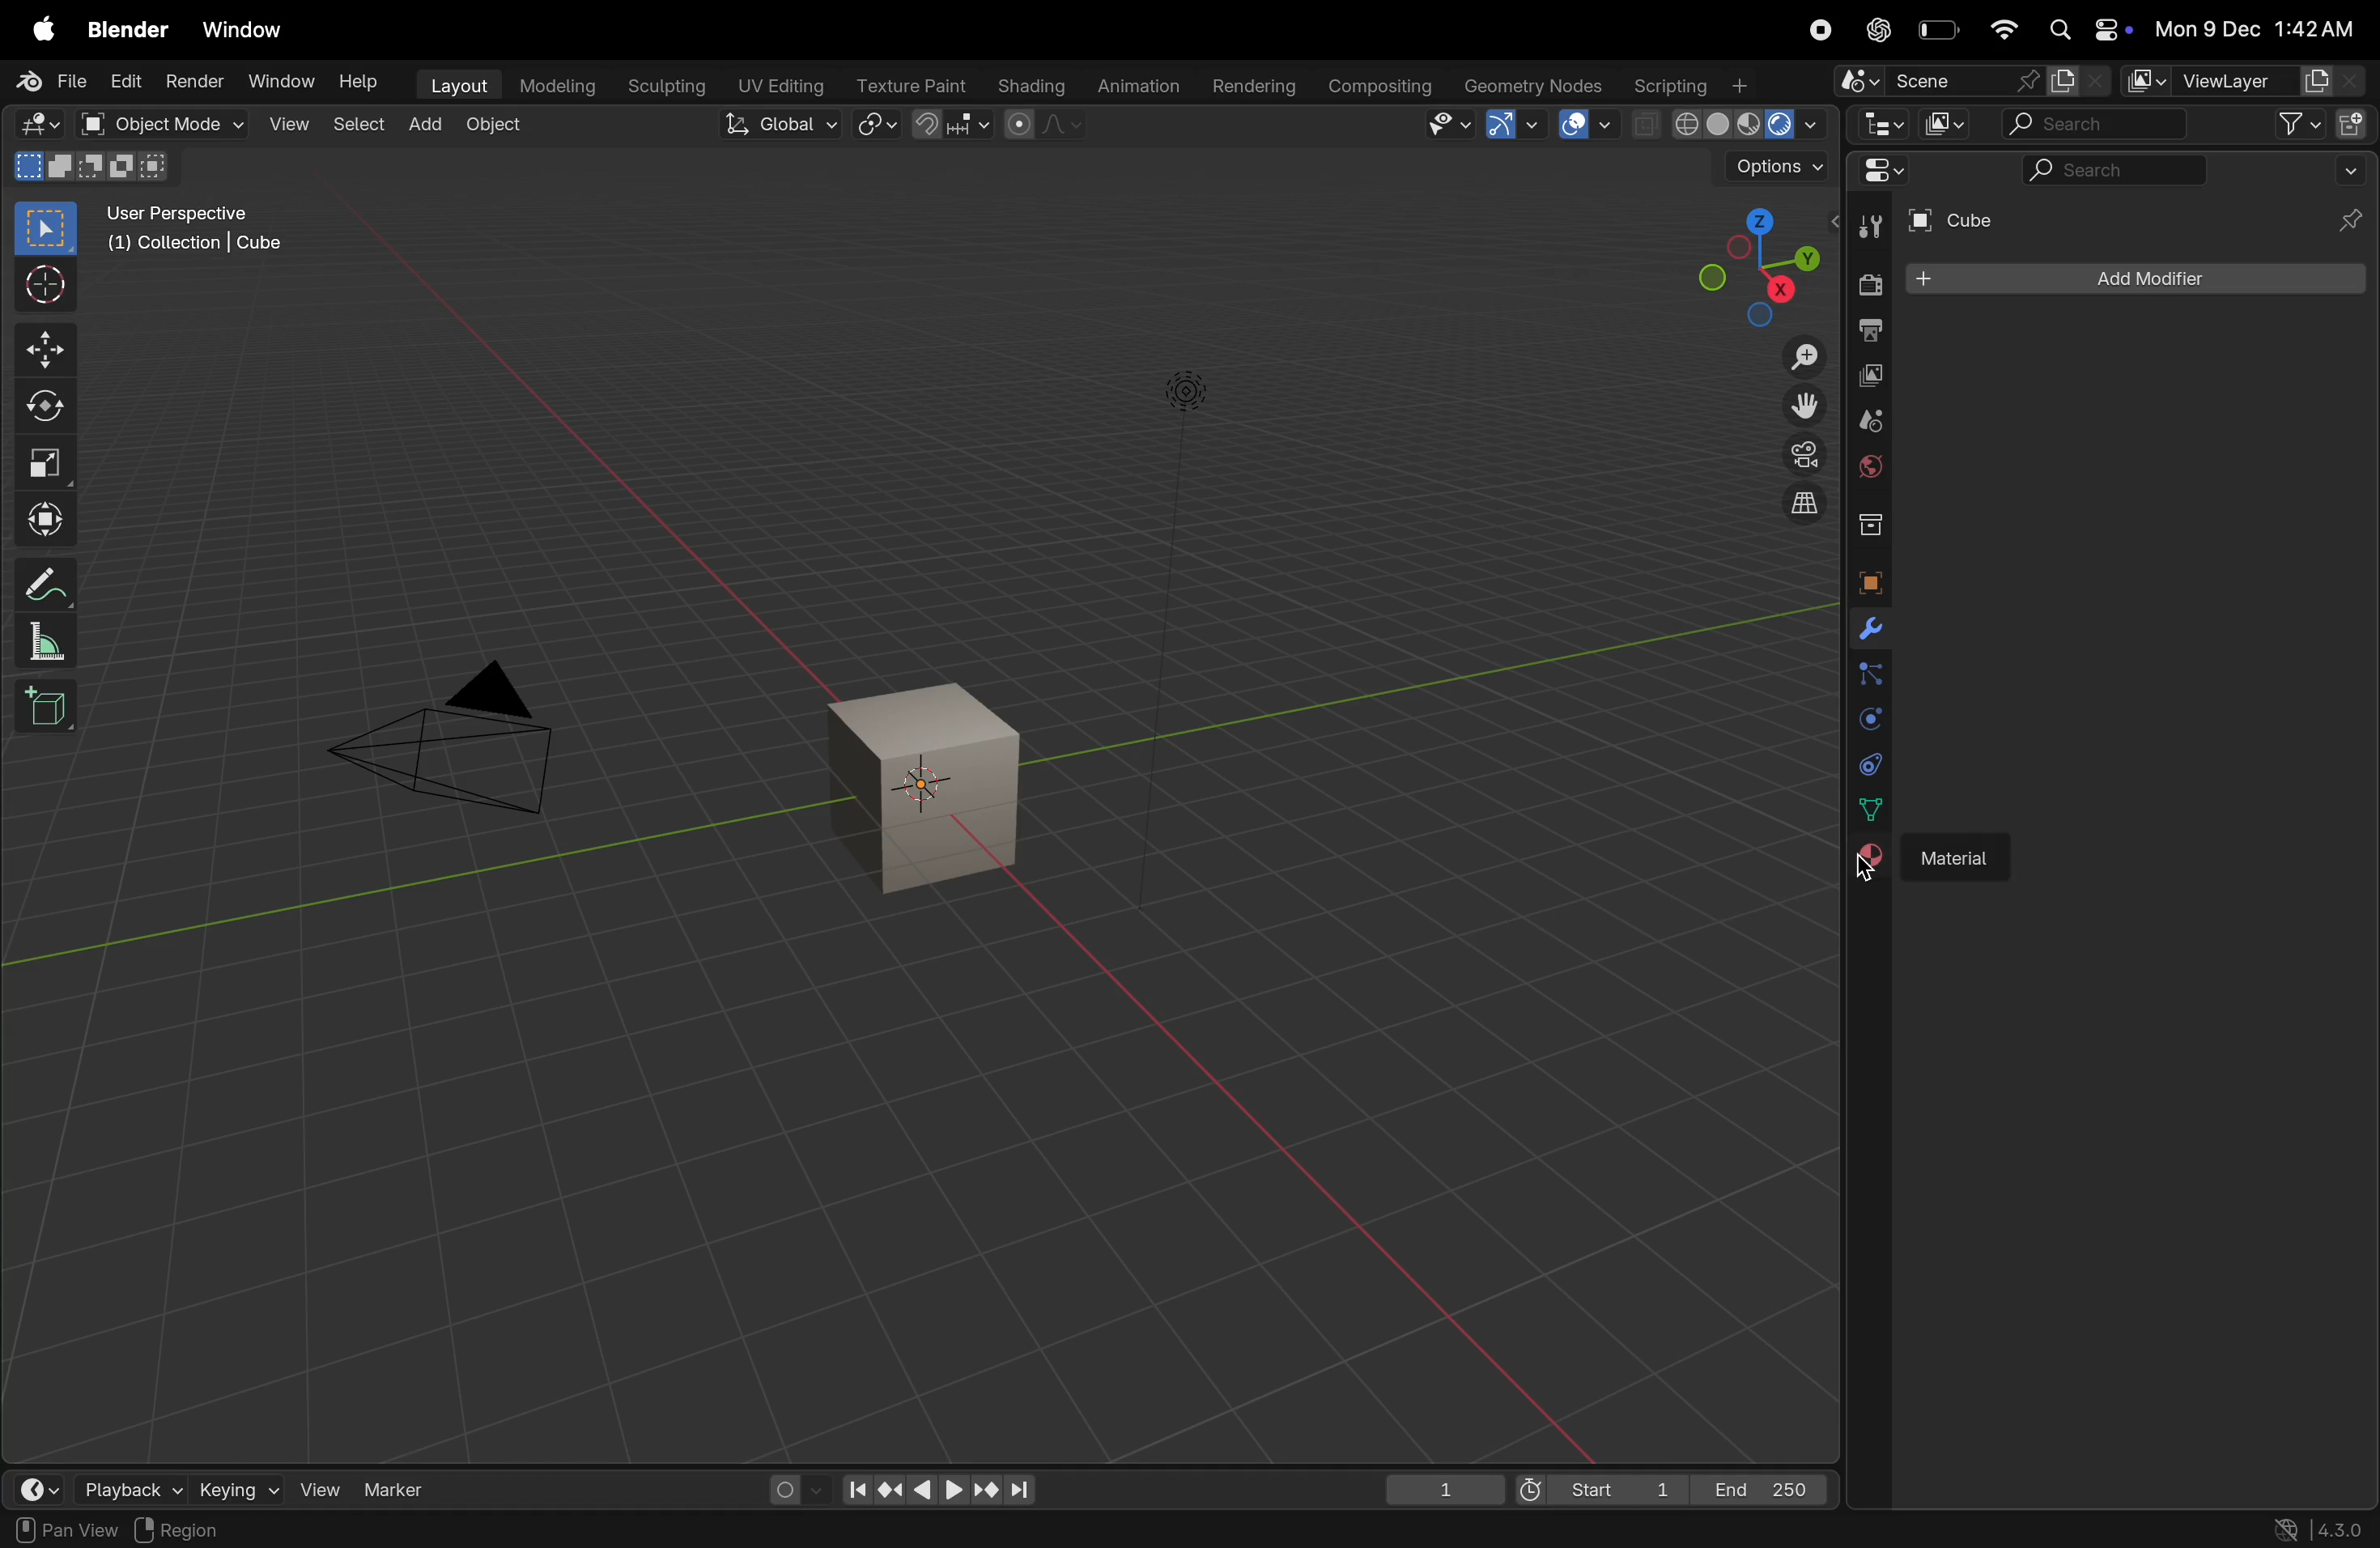 The width and height of the screenshot is (2380, 1548). I want to click on move view, so click(1805, 406).